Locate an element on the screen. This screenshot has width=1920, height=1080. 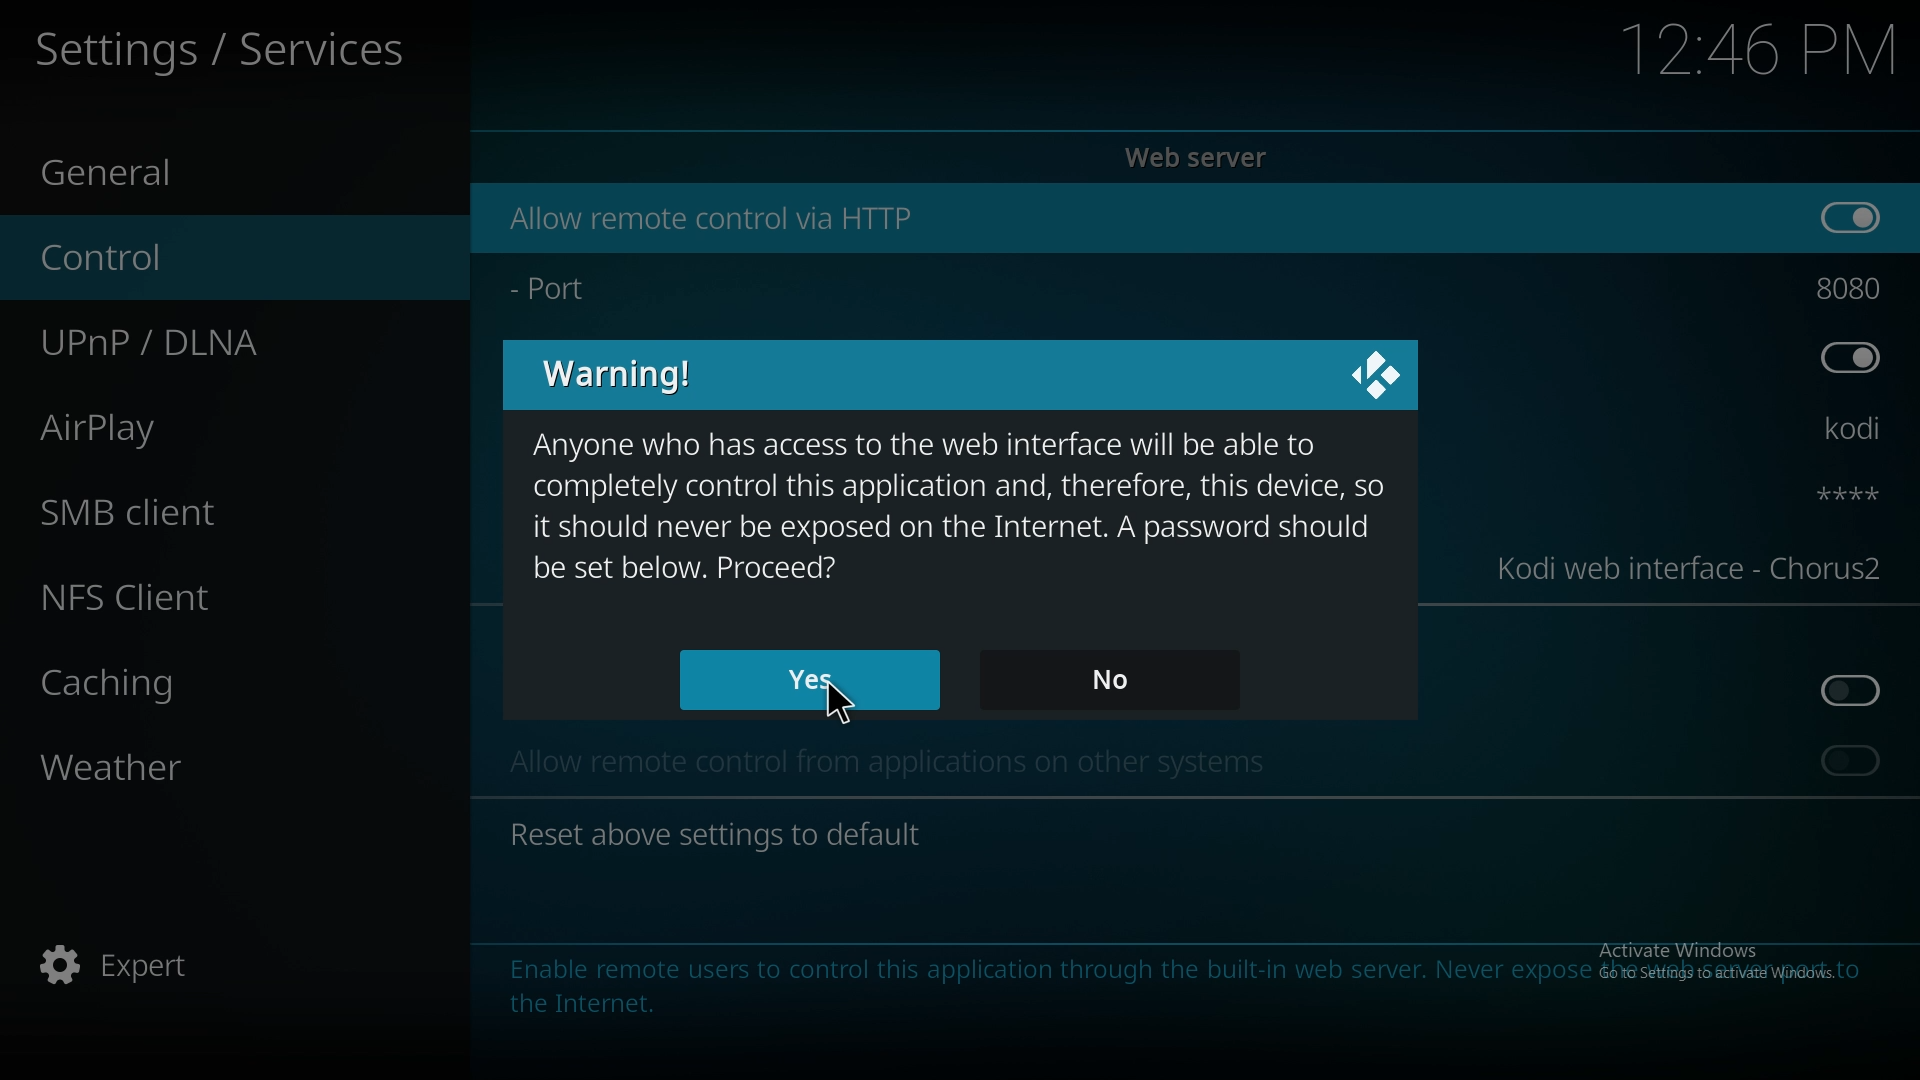
warning message is located at coordinates (958, 505).